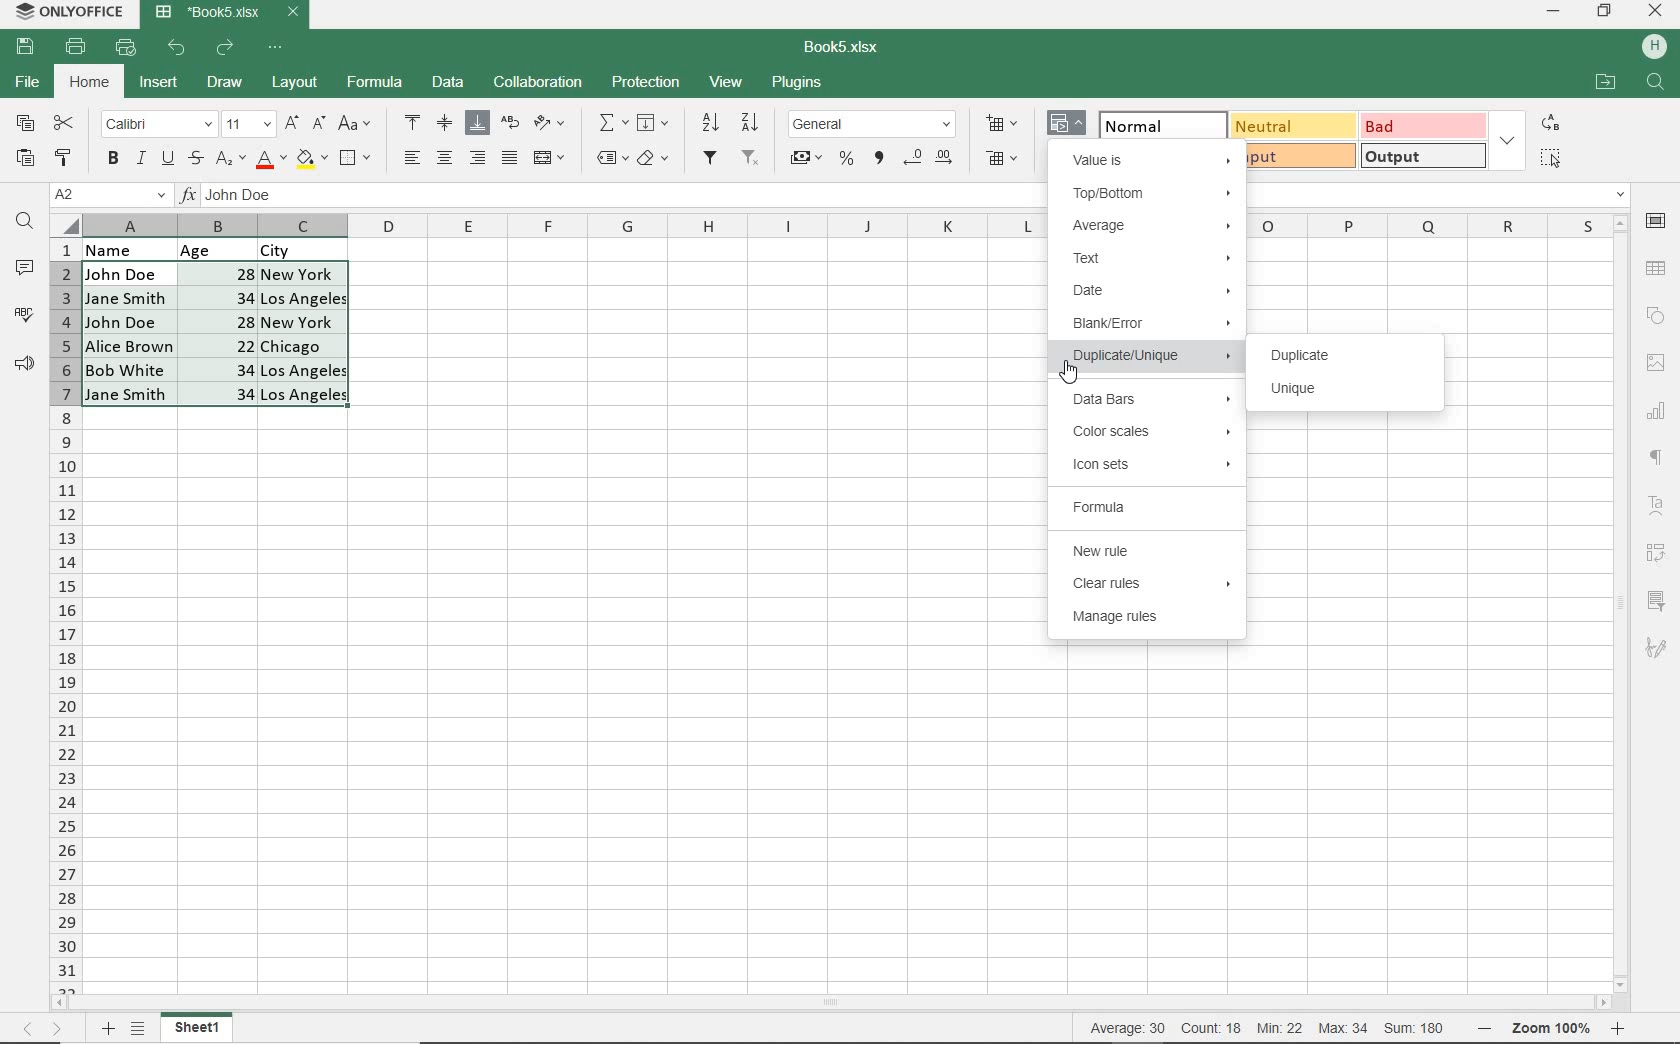  I want to click on SELECT ALL, so click(1550, 157).